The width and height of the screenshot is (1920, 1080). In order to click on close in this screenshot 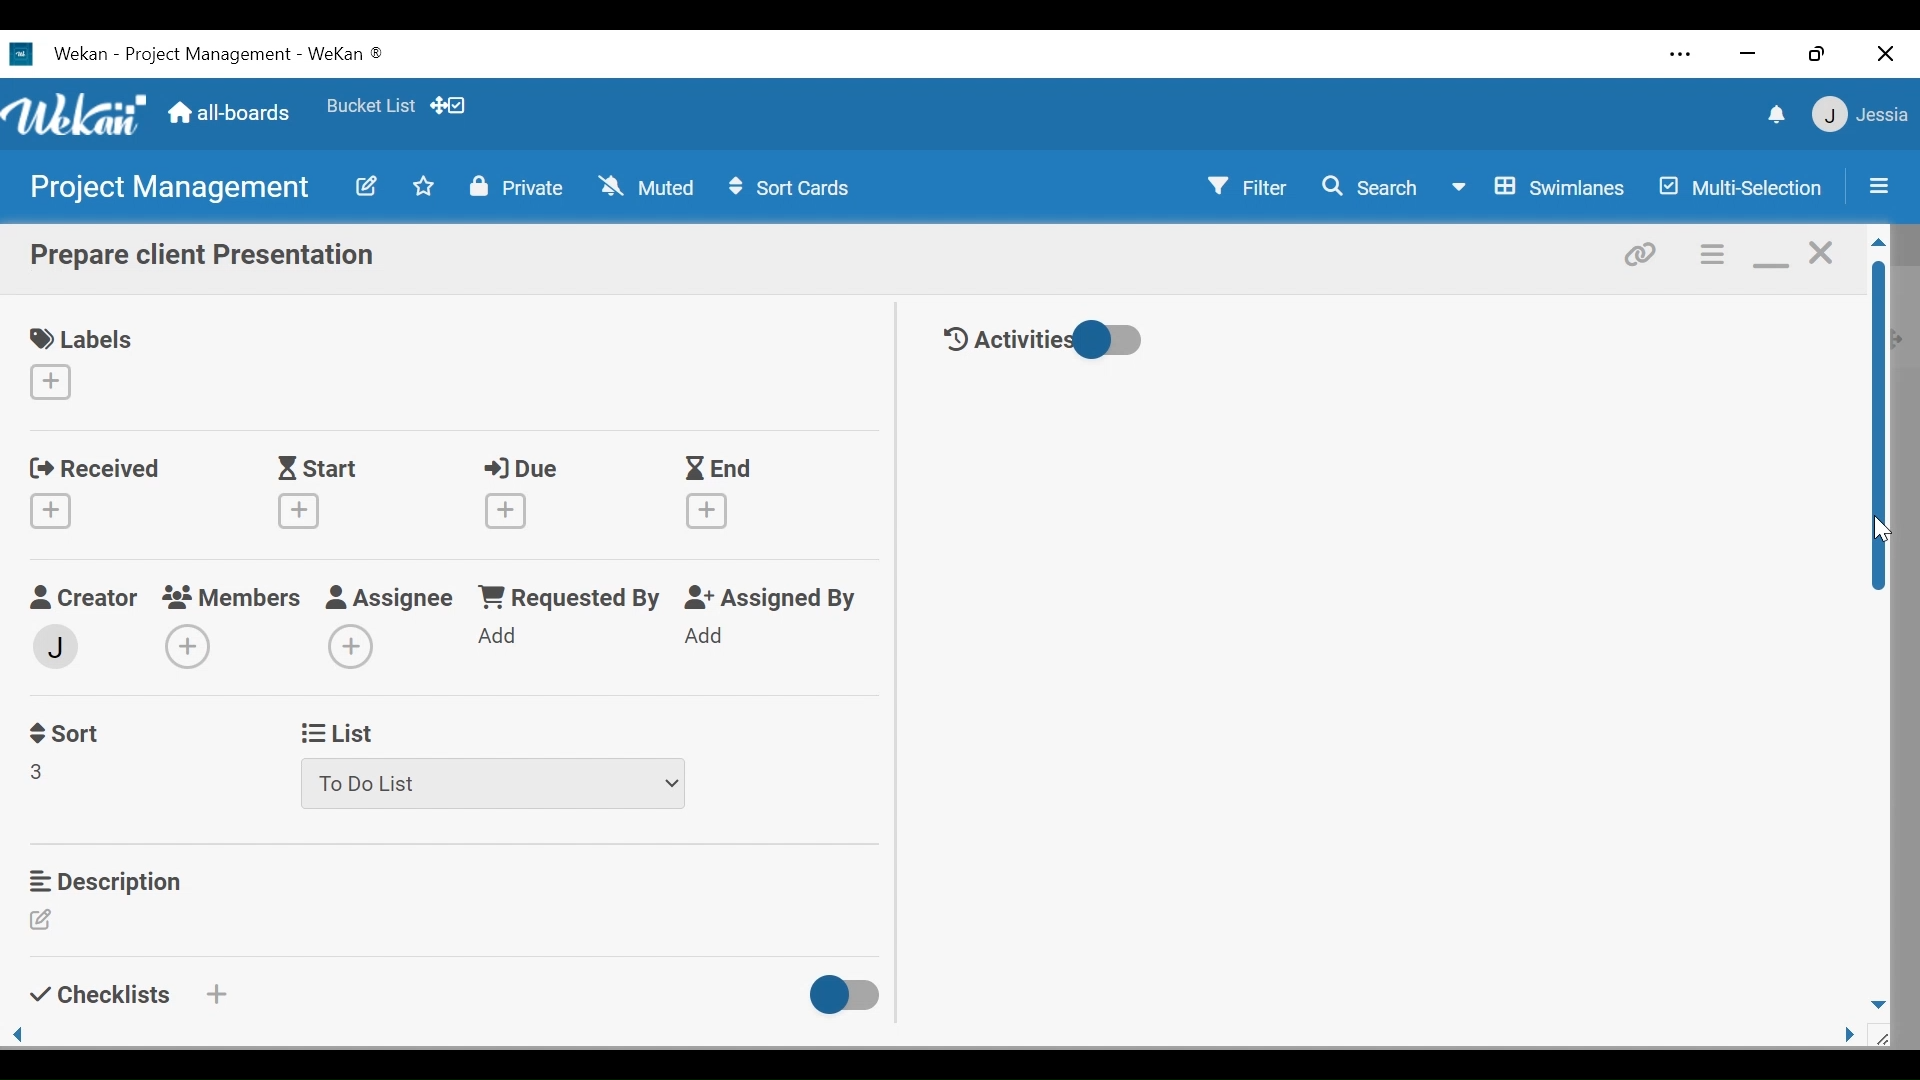, I will do `click(1885, 54)`.